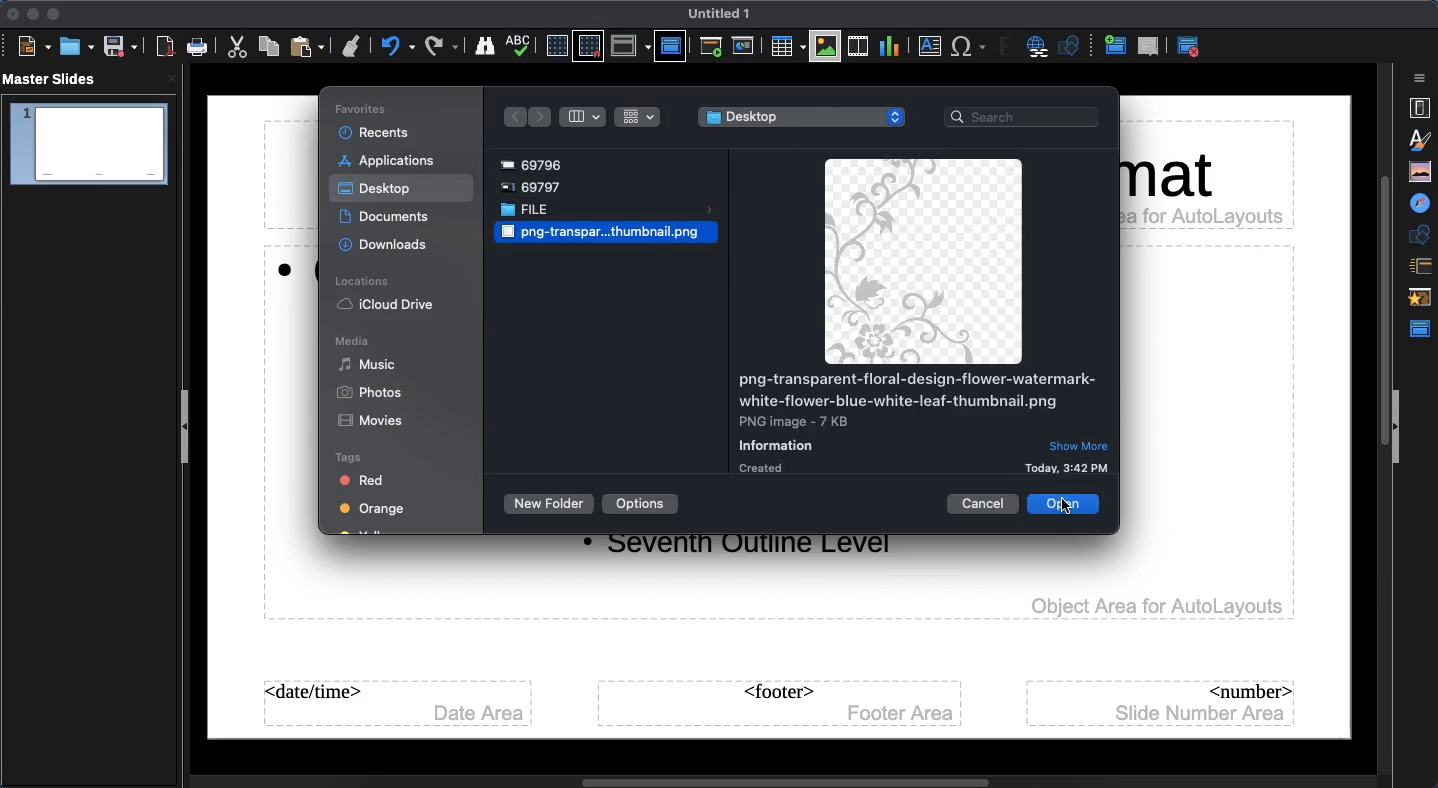 The height and width of the screenshot is (788, 1438). What do you see at coordinates (519, 44) in the screenshot?
I see `Spellcheck` at bounding box center [519, 44].